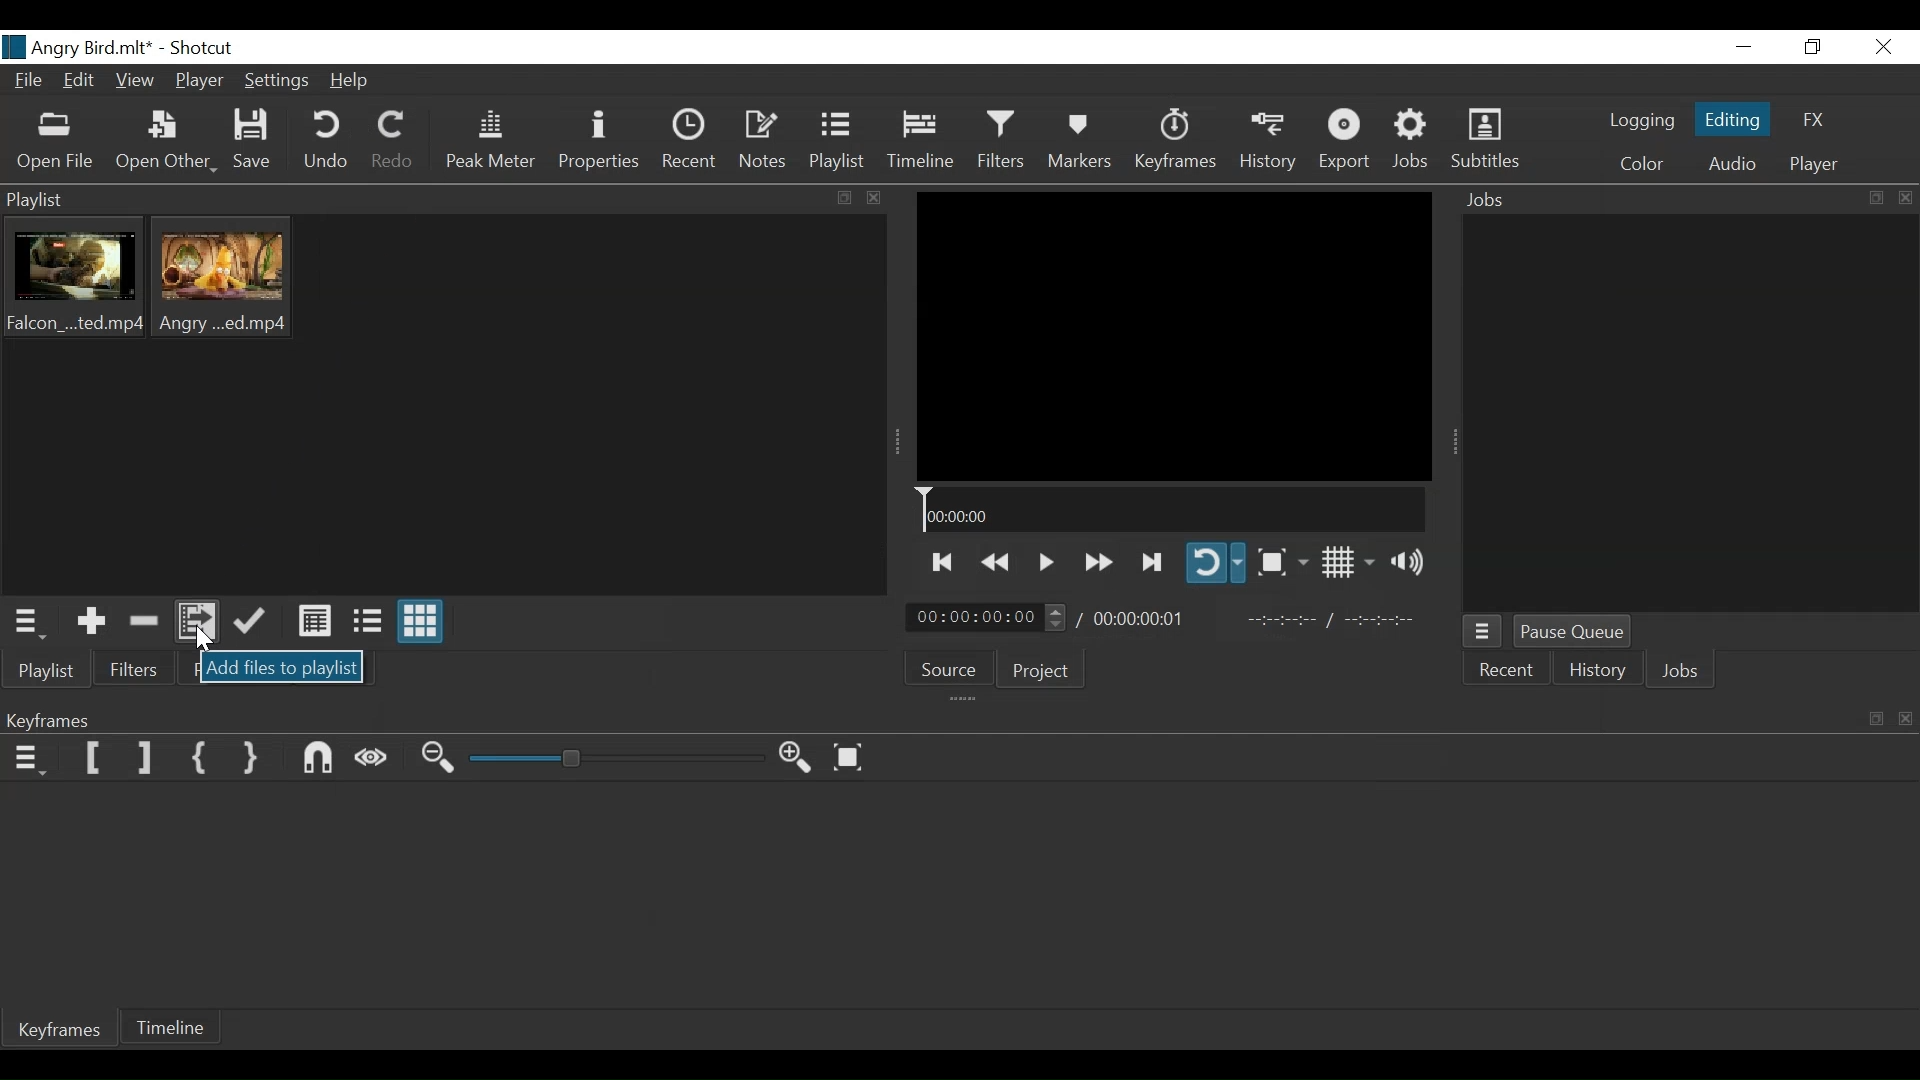  Describe the element at coordinates (1601, 673) in the screenshot. I see `History` at that location.